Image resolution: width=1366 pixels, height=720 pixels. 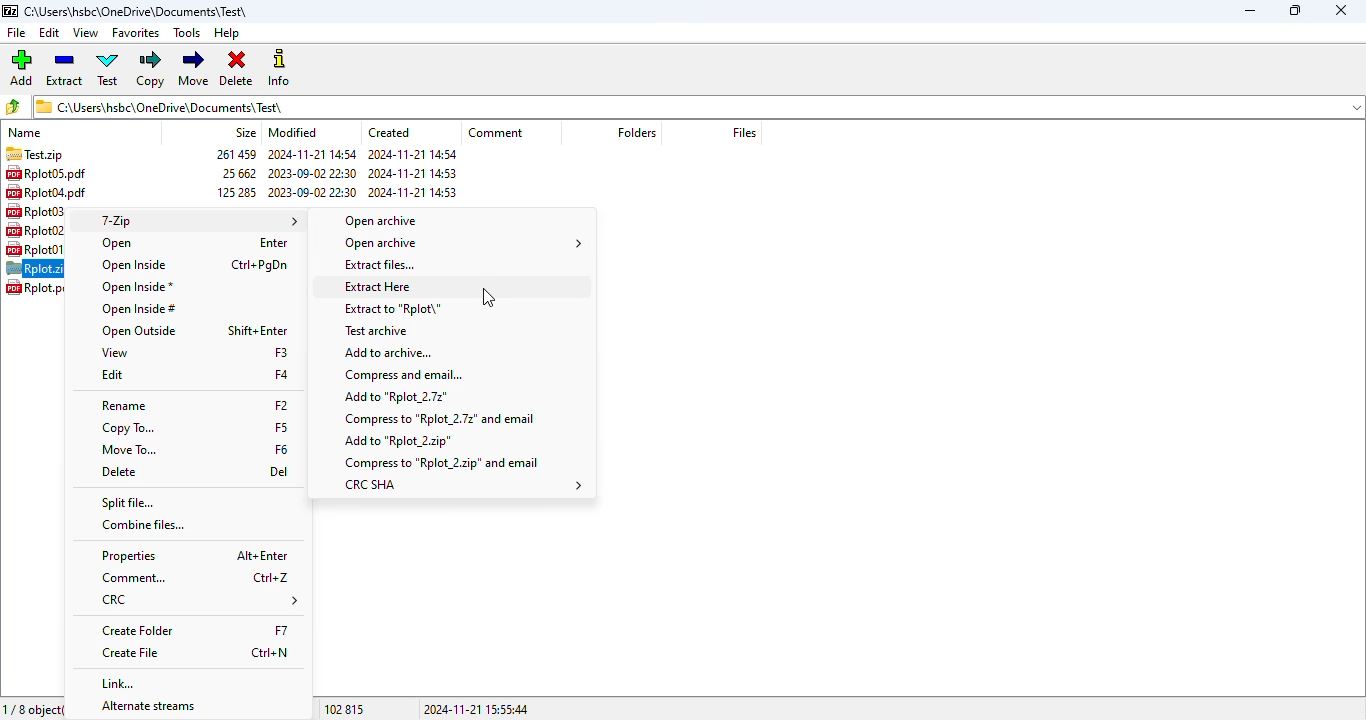 I want to click on 2024-11-21 15:55:44, so click(x=477, y=709).